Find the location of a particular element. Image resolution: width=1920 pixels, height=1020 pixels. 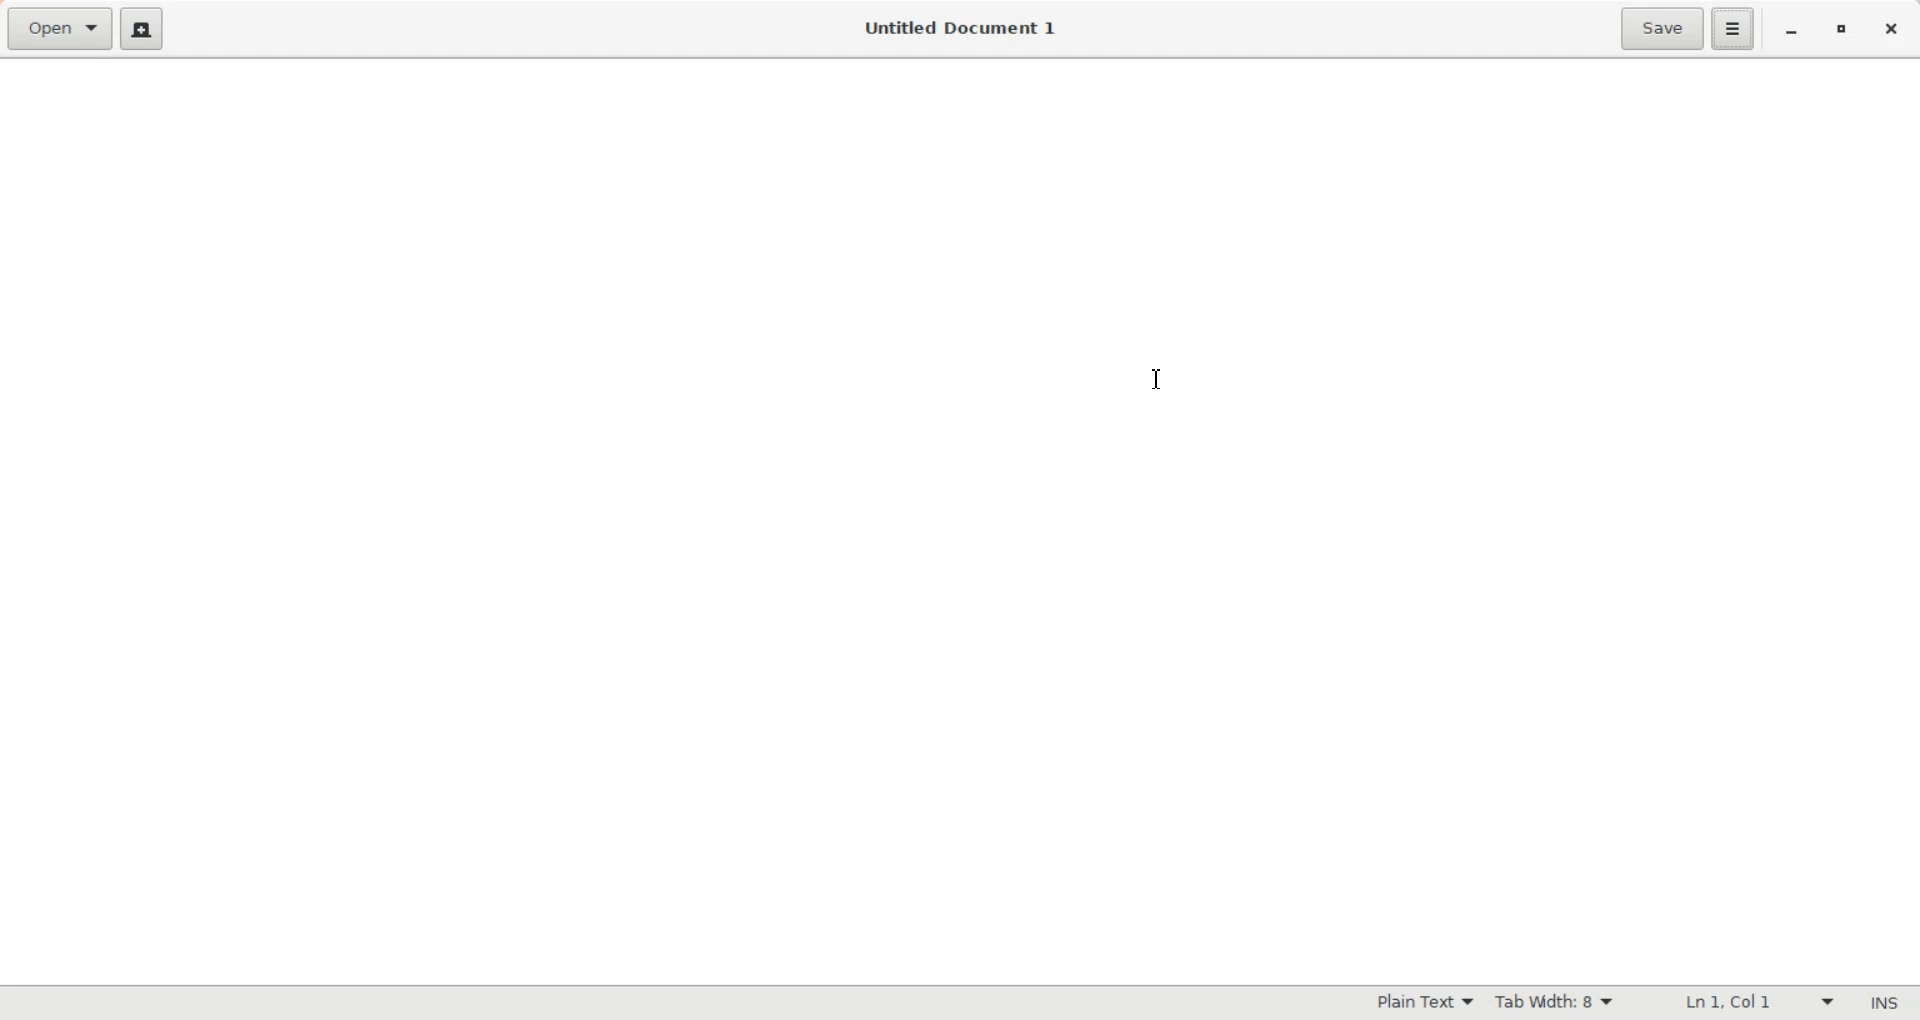

Line Column is located at coordinates (1741, 1003).